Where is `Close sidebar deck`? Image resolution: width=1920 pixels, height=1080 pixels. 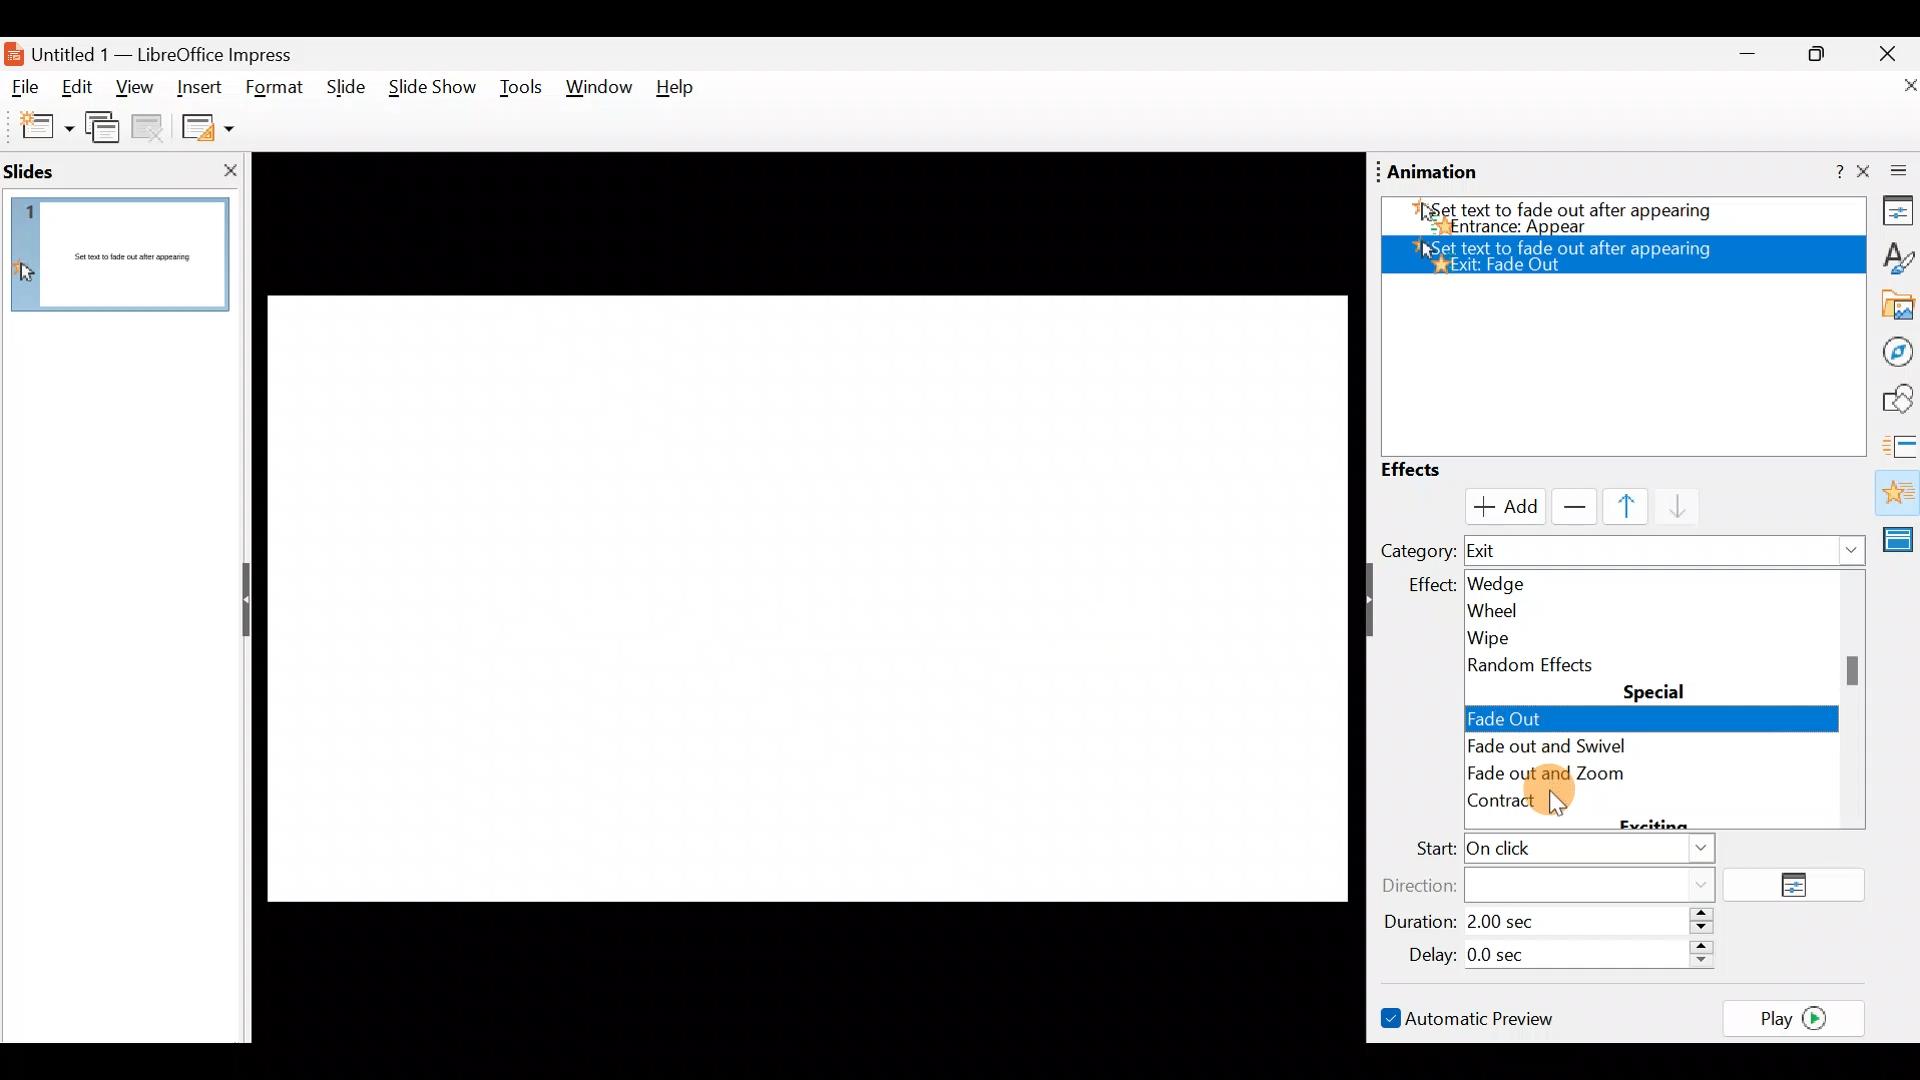
Close sidebar deck is located at coordinates (1890, 172).